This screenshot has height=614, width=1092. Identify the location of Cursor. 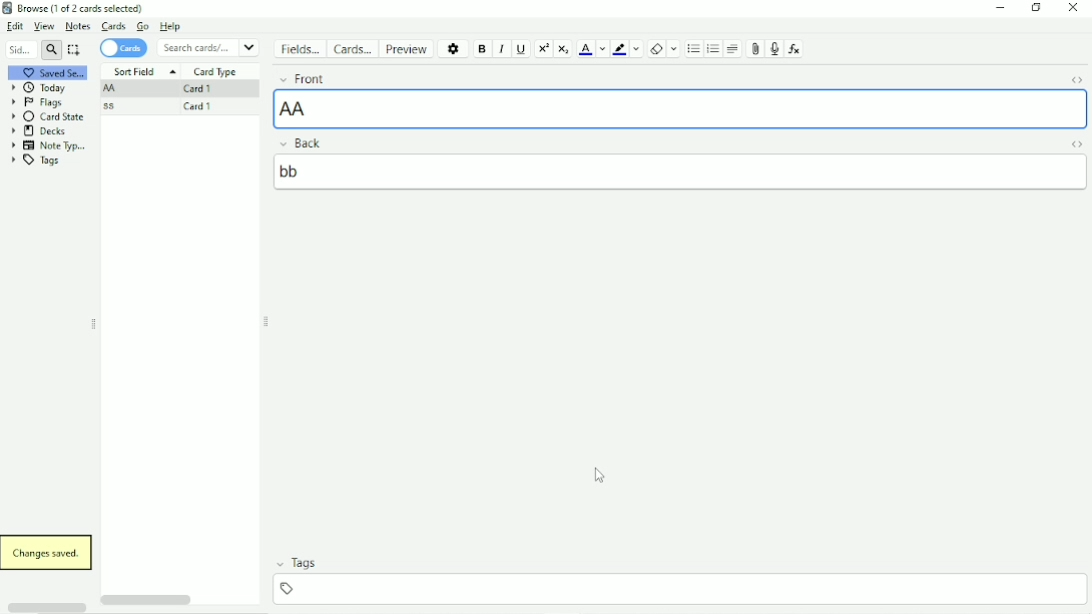
(599, 475).